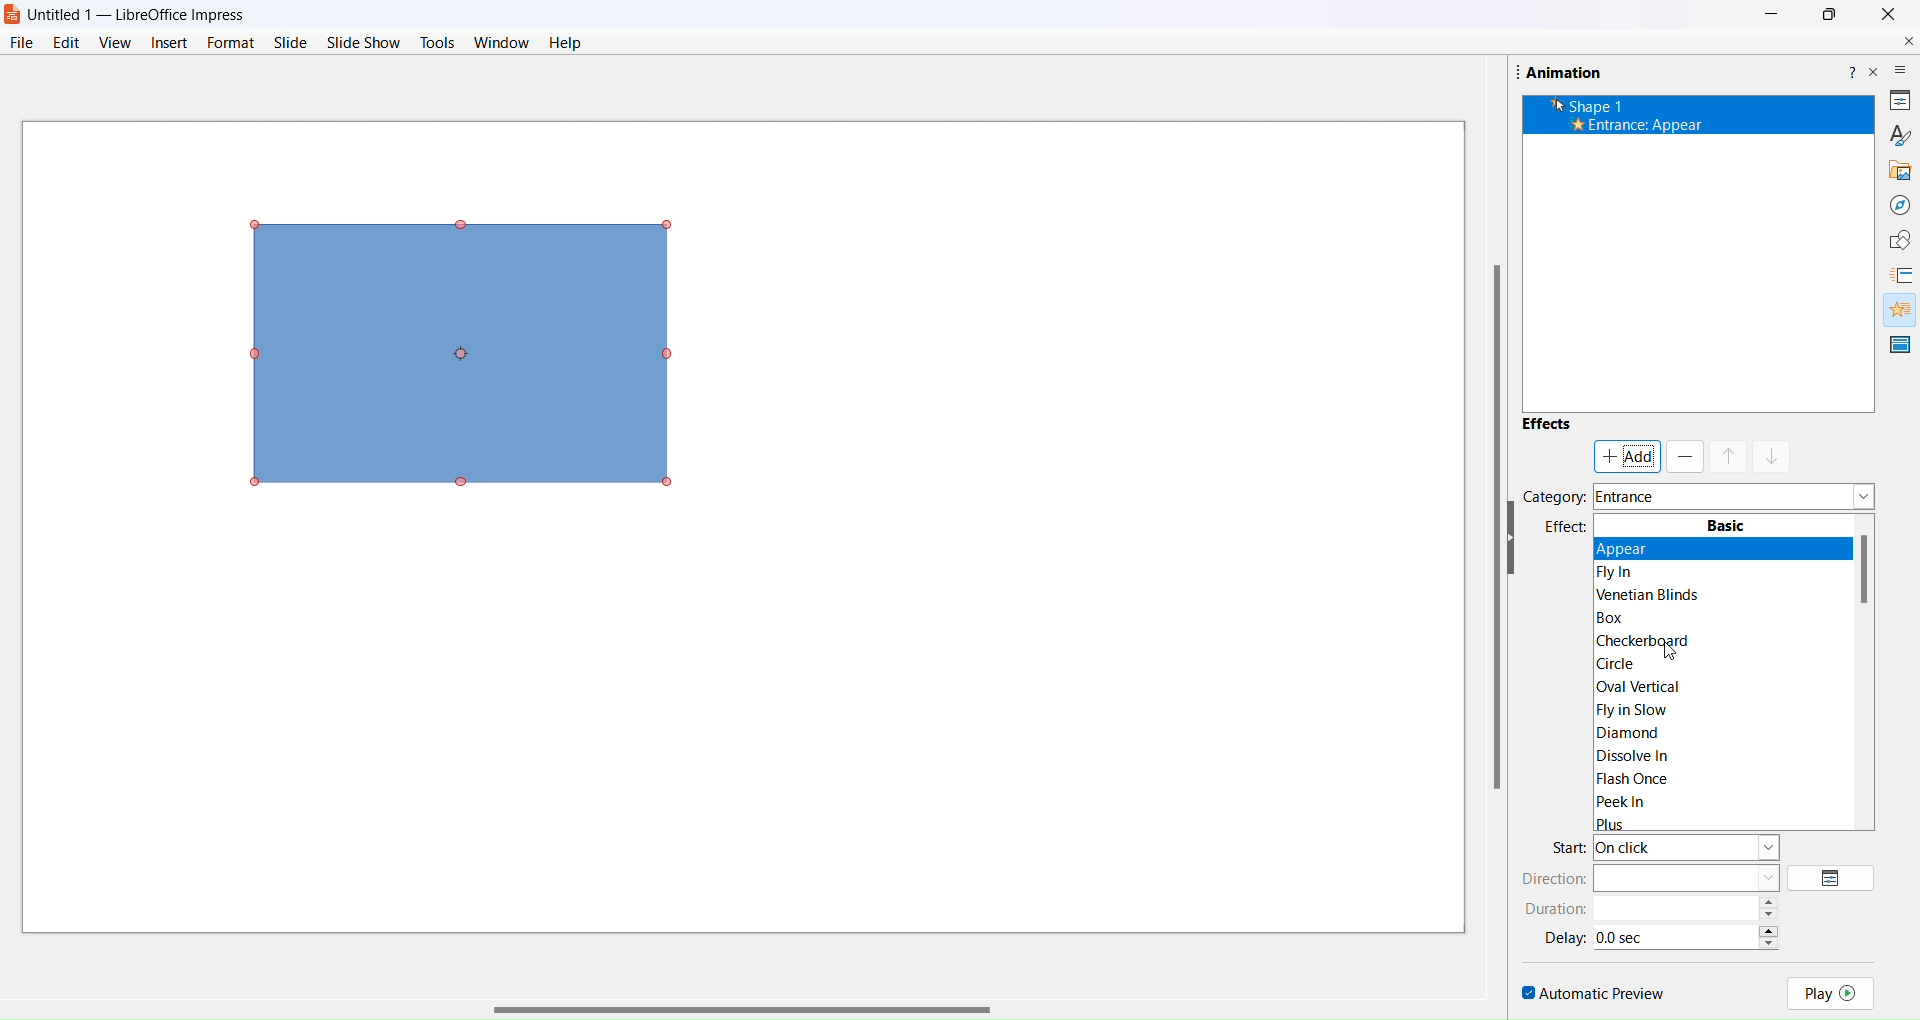  What do you see at coordinates (23, 42) in the screenshot?
I see `file` at bounding box center [23, 42].